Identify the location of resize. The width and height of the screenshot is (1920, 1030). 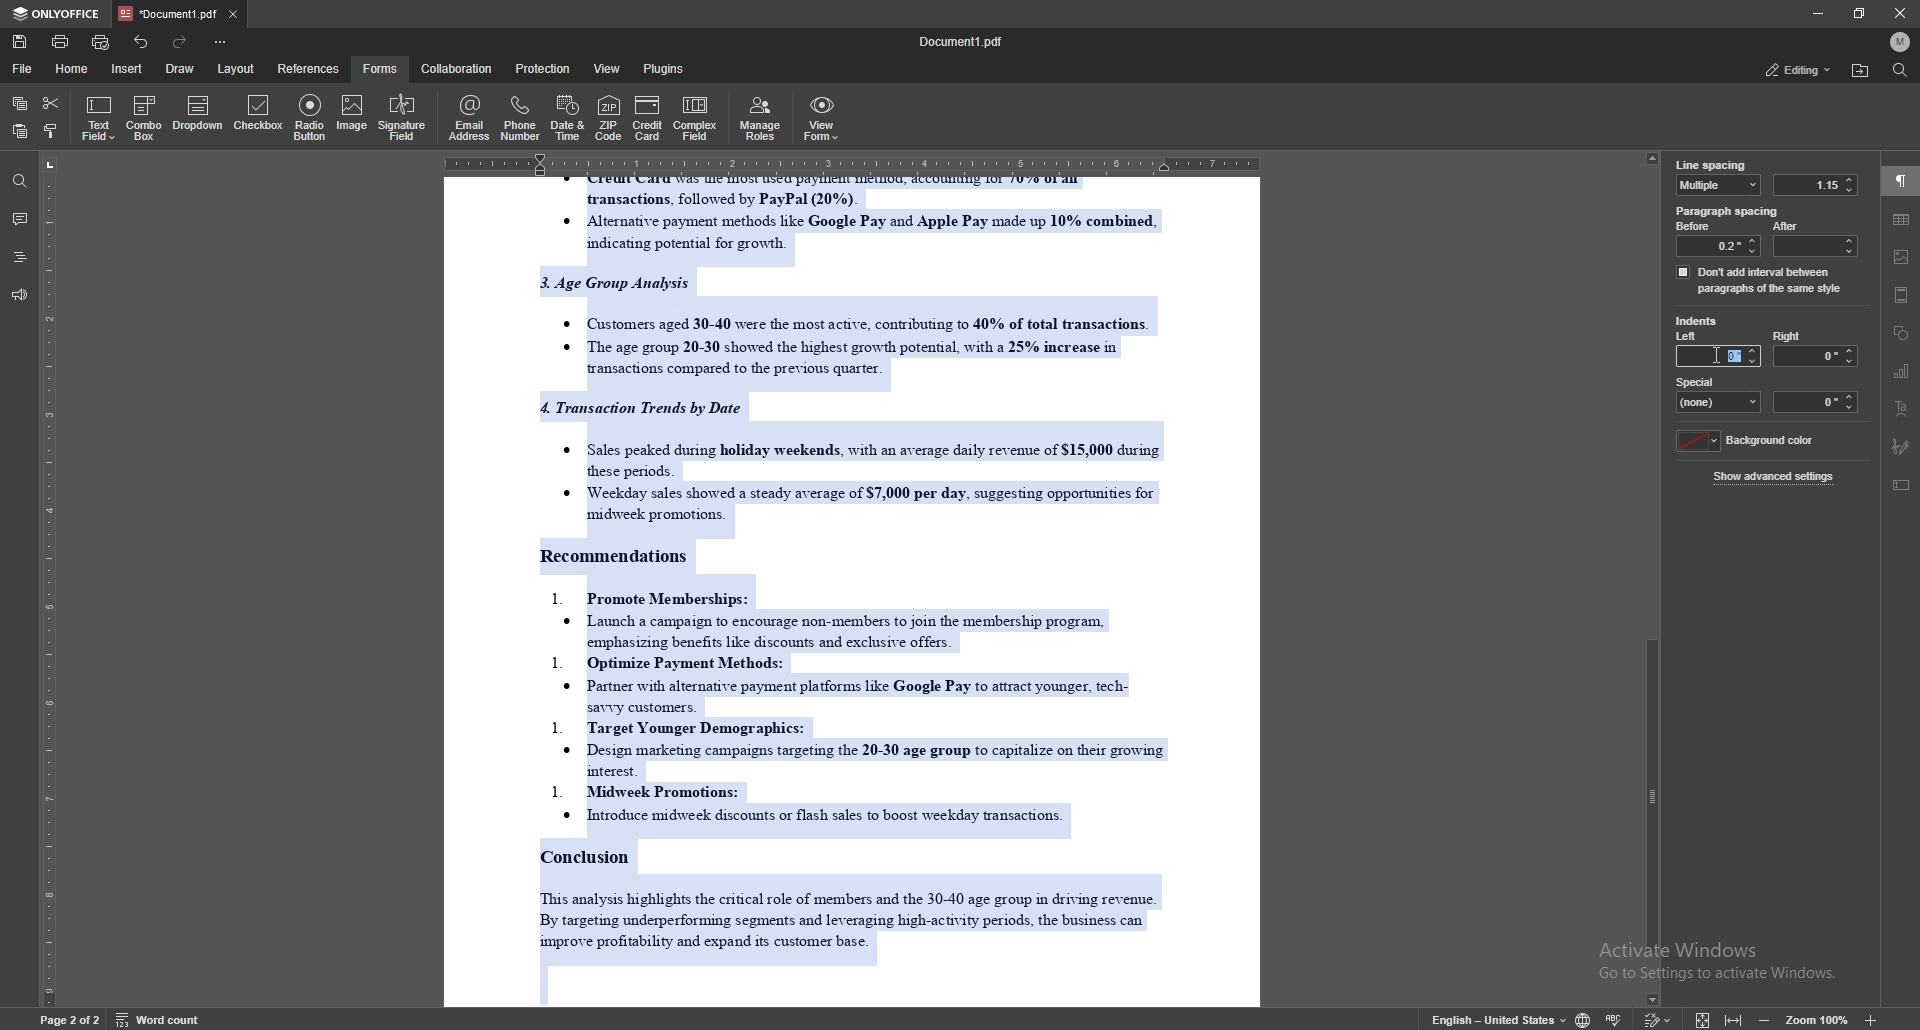
(1860, 13).